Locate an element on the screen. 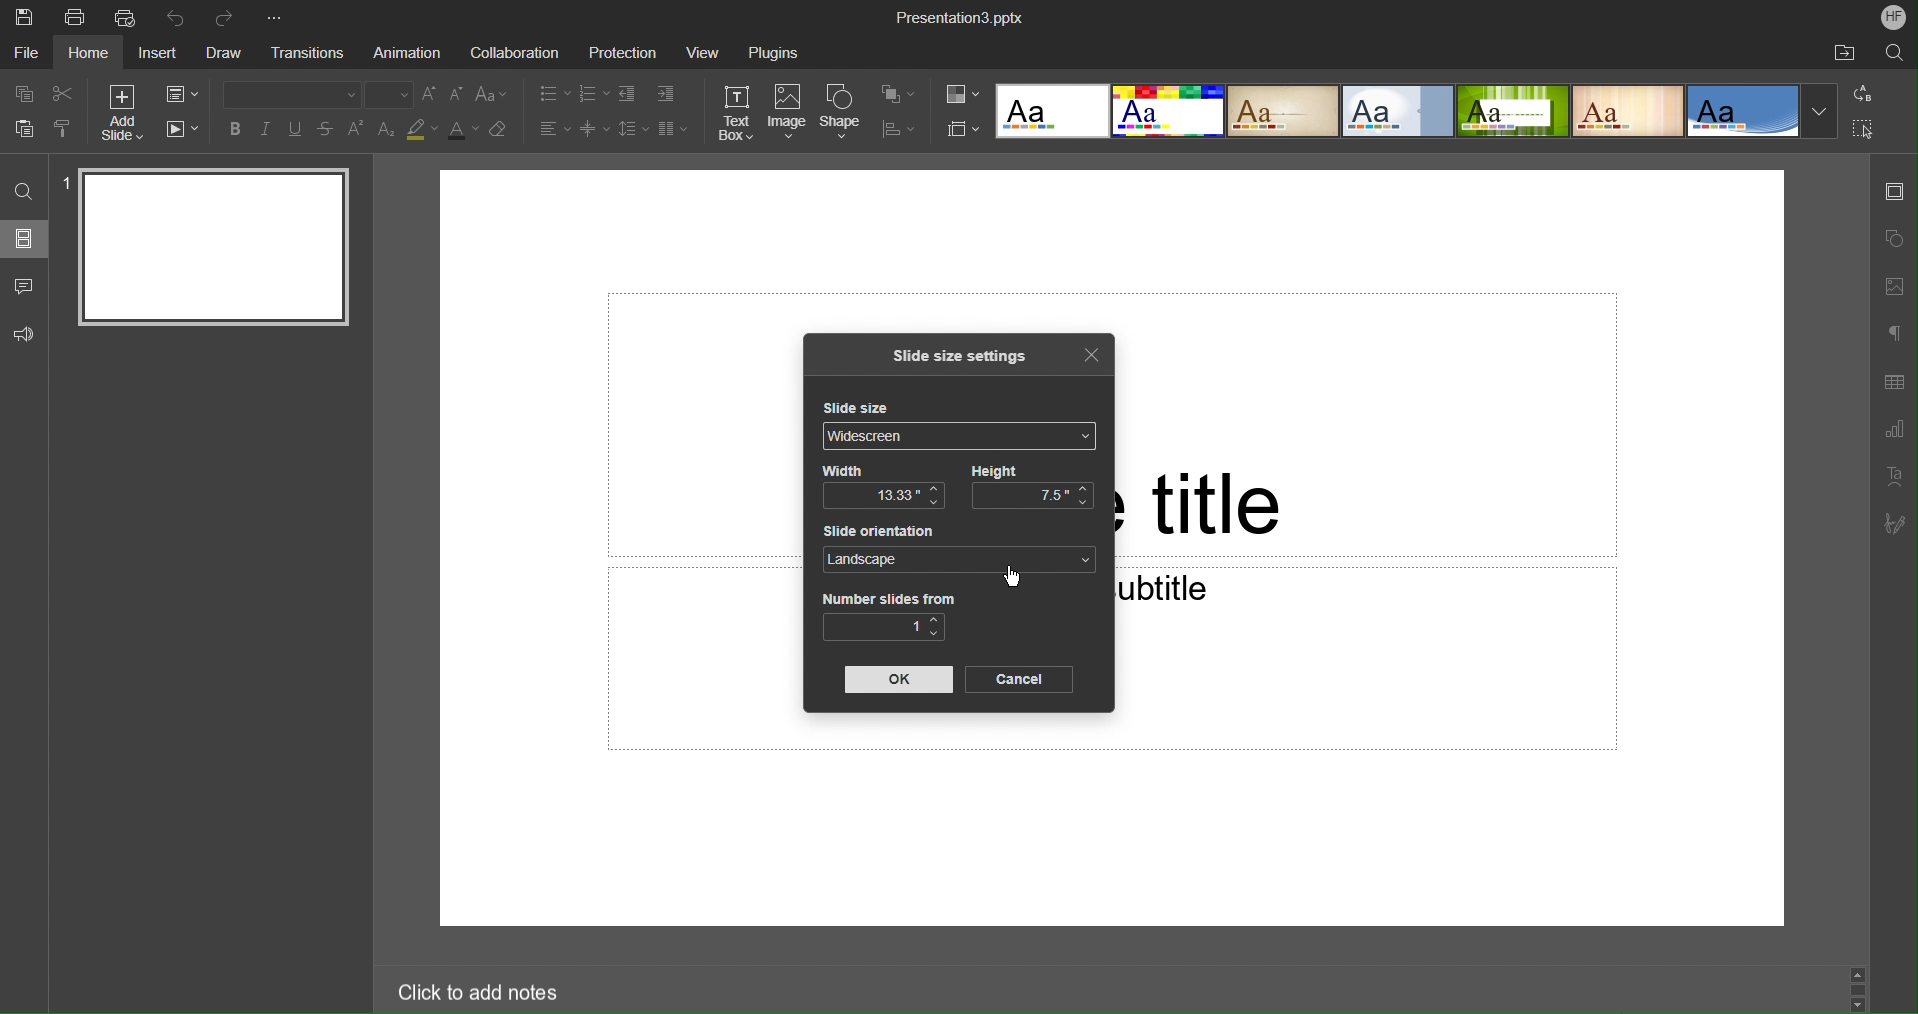 Image resolution: width=1918 pixels, height=1014 pixels. Table is located at coordinates (1894, 382).